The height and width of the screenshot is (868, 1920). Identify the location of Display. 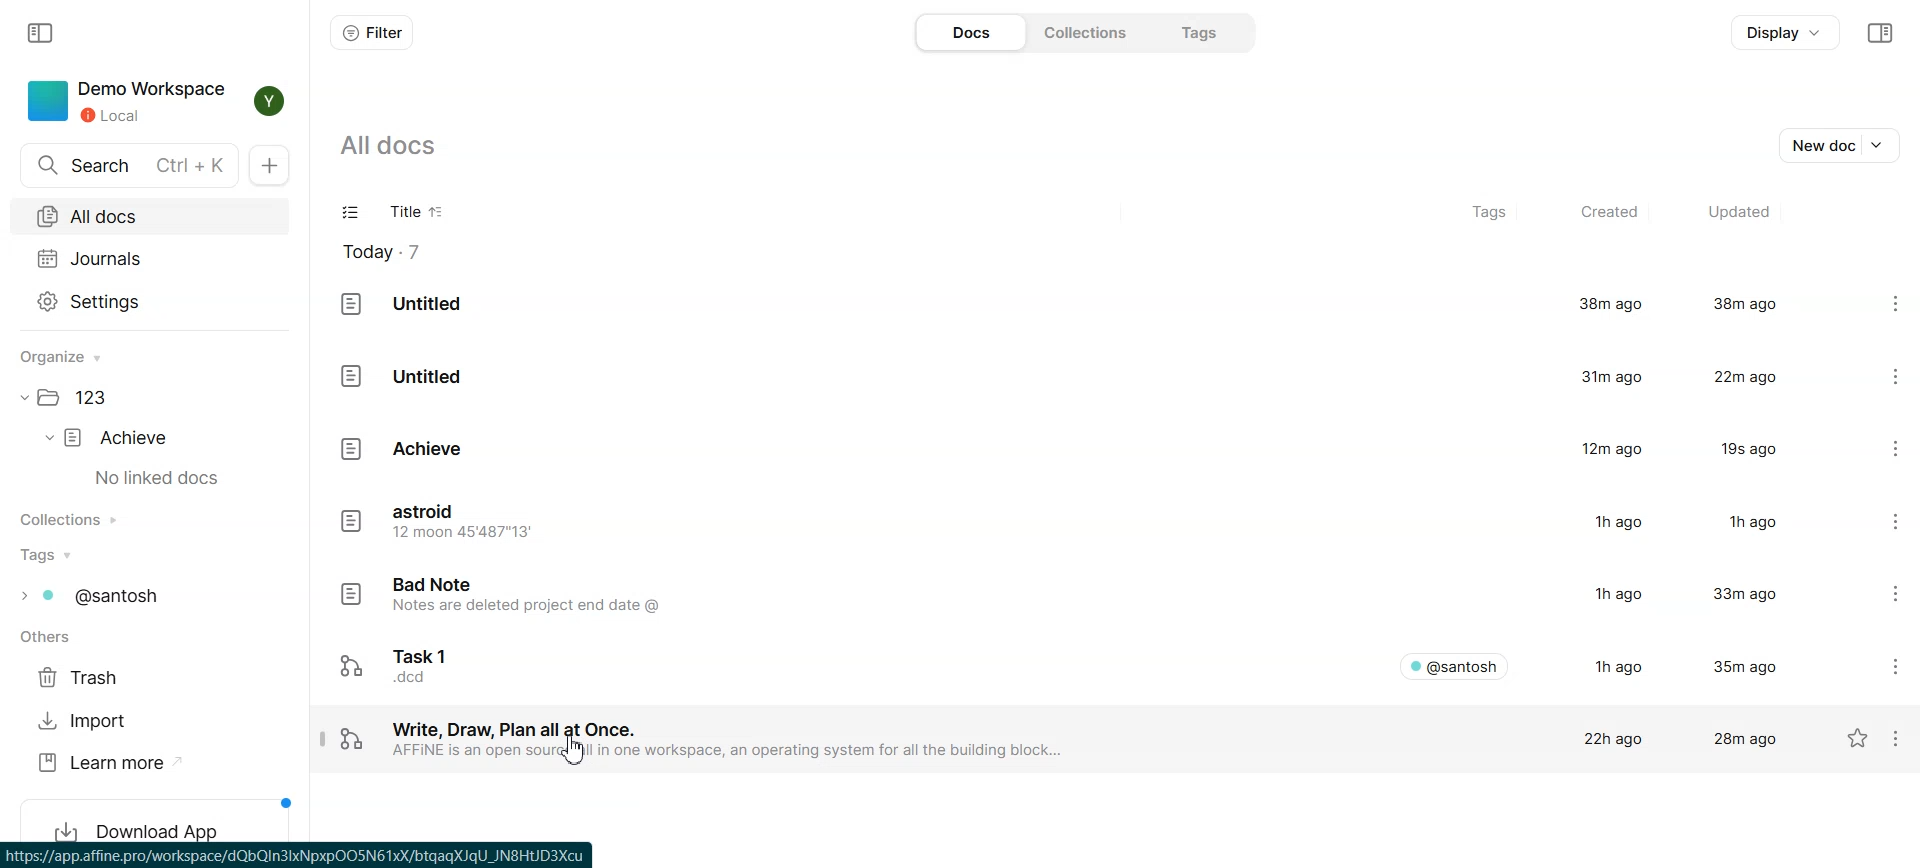
(1786, 33).